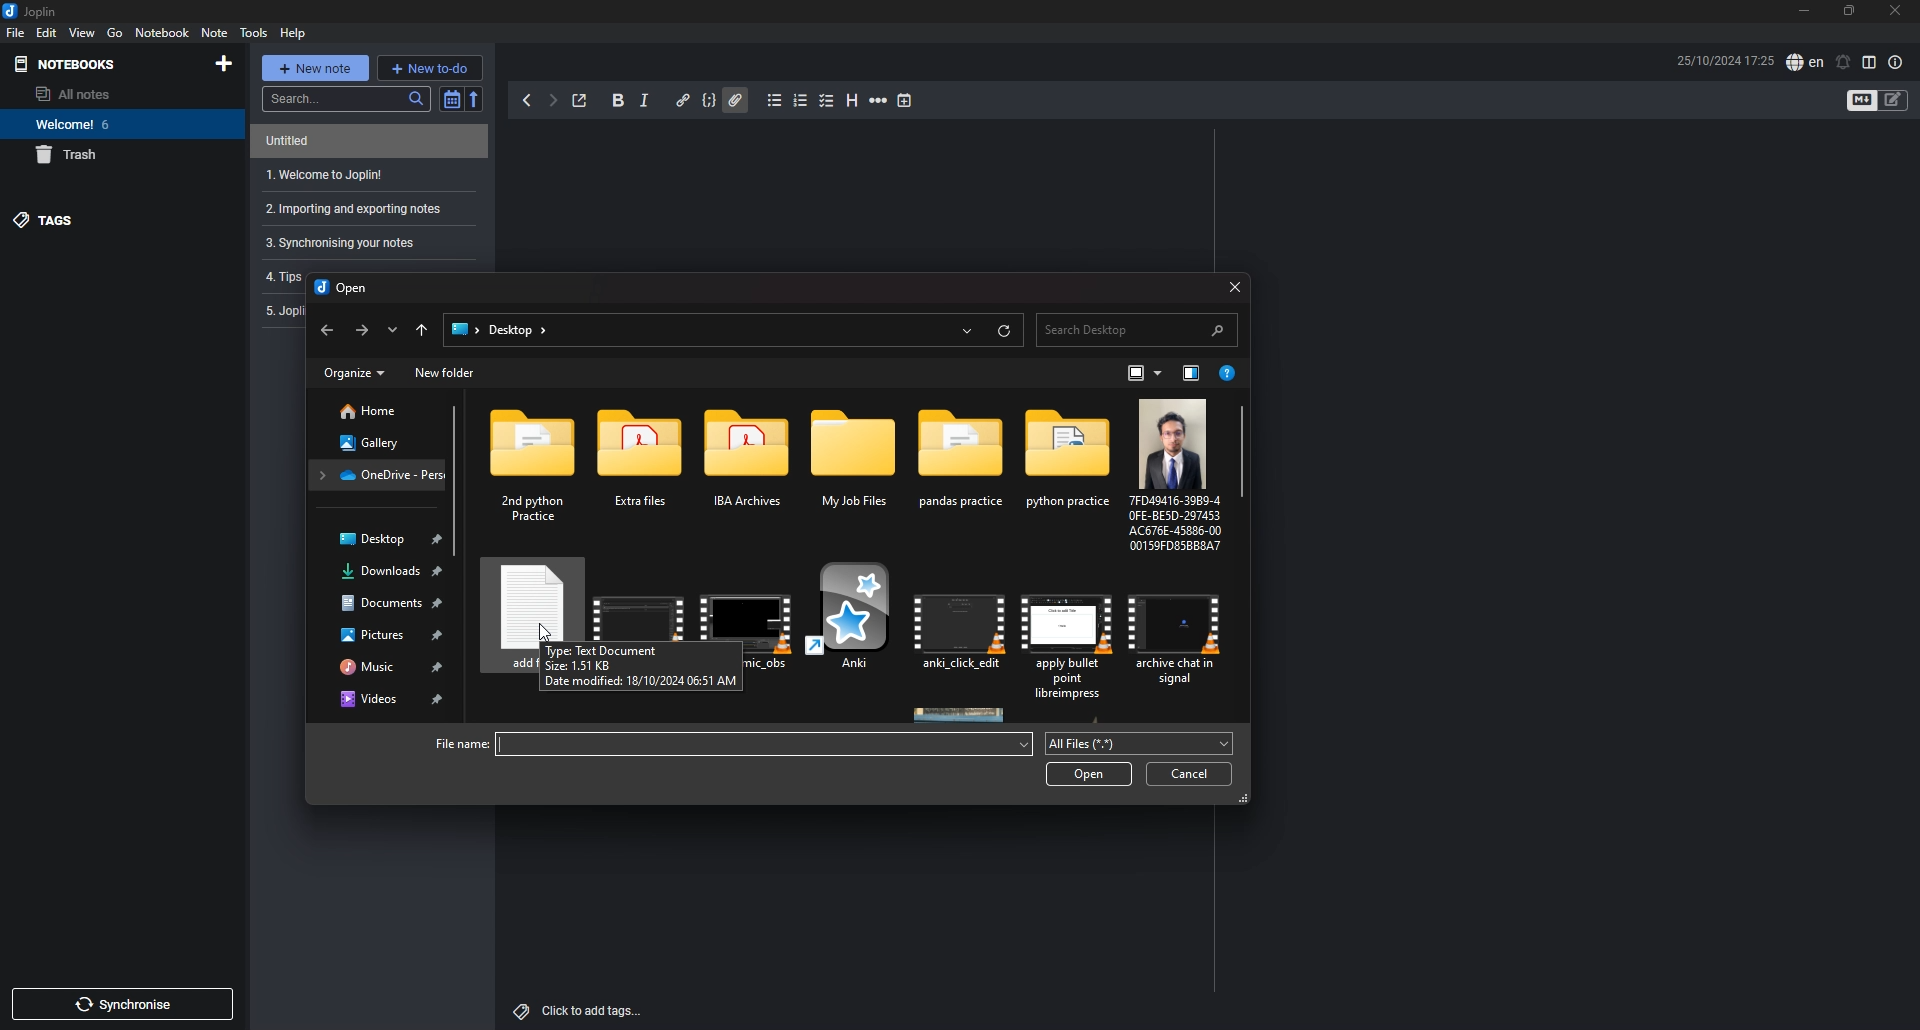 The height and width of the screenshot is (1030, 1920). I want to click on file, so click(526, 599).